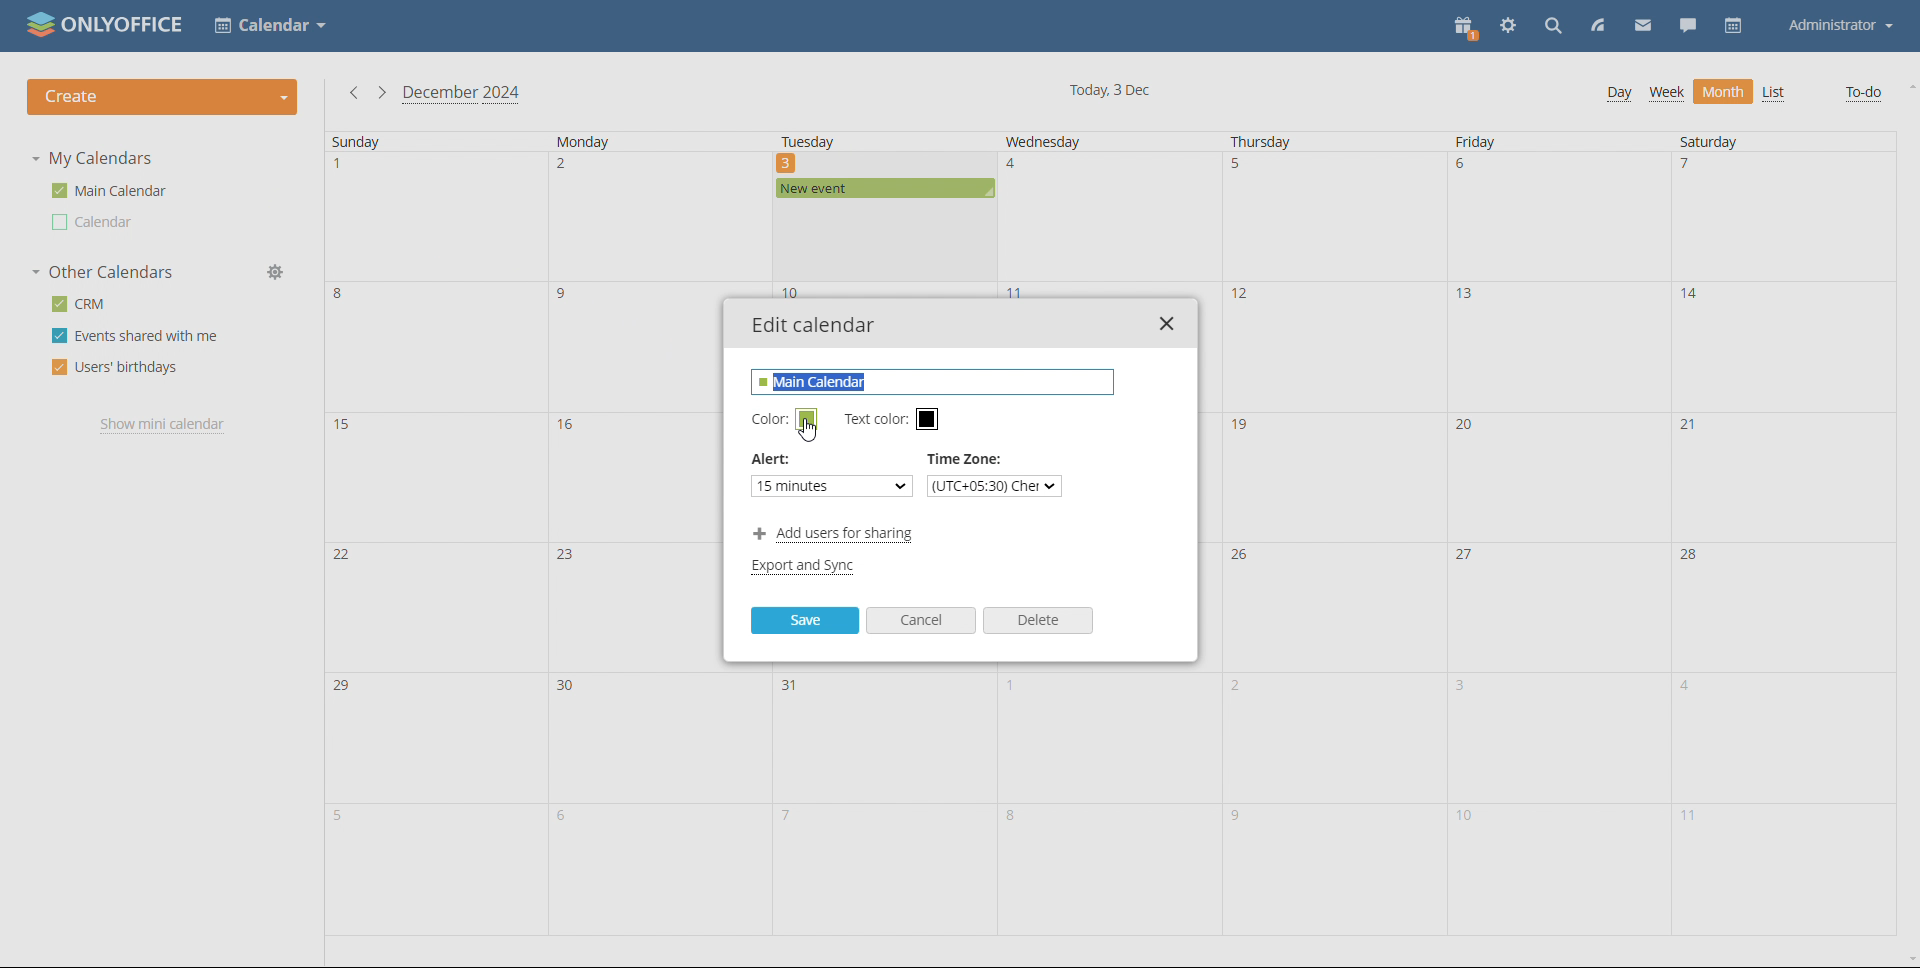  I want to click on existing event, so click(885, 189).